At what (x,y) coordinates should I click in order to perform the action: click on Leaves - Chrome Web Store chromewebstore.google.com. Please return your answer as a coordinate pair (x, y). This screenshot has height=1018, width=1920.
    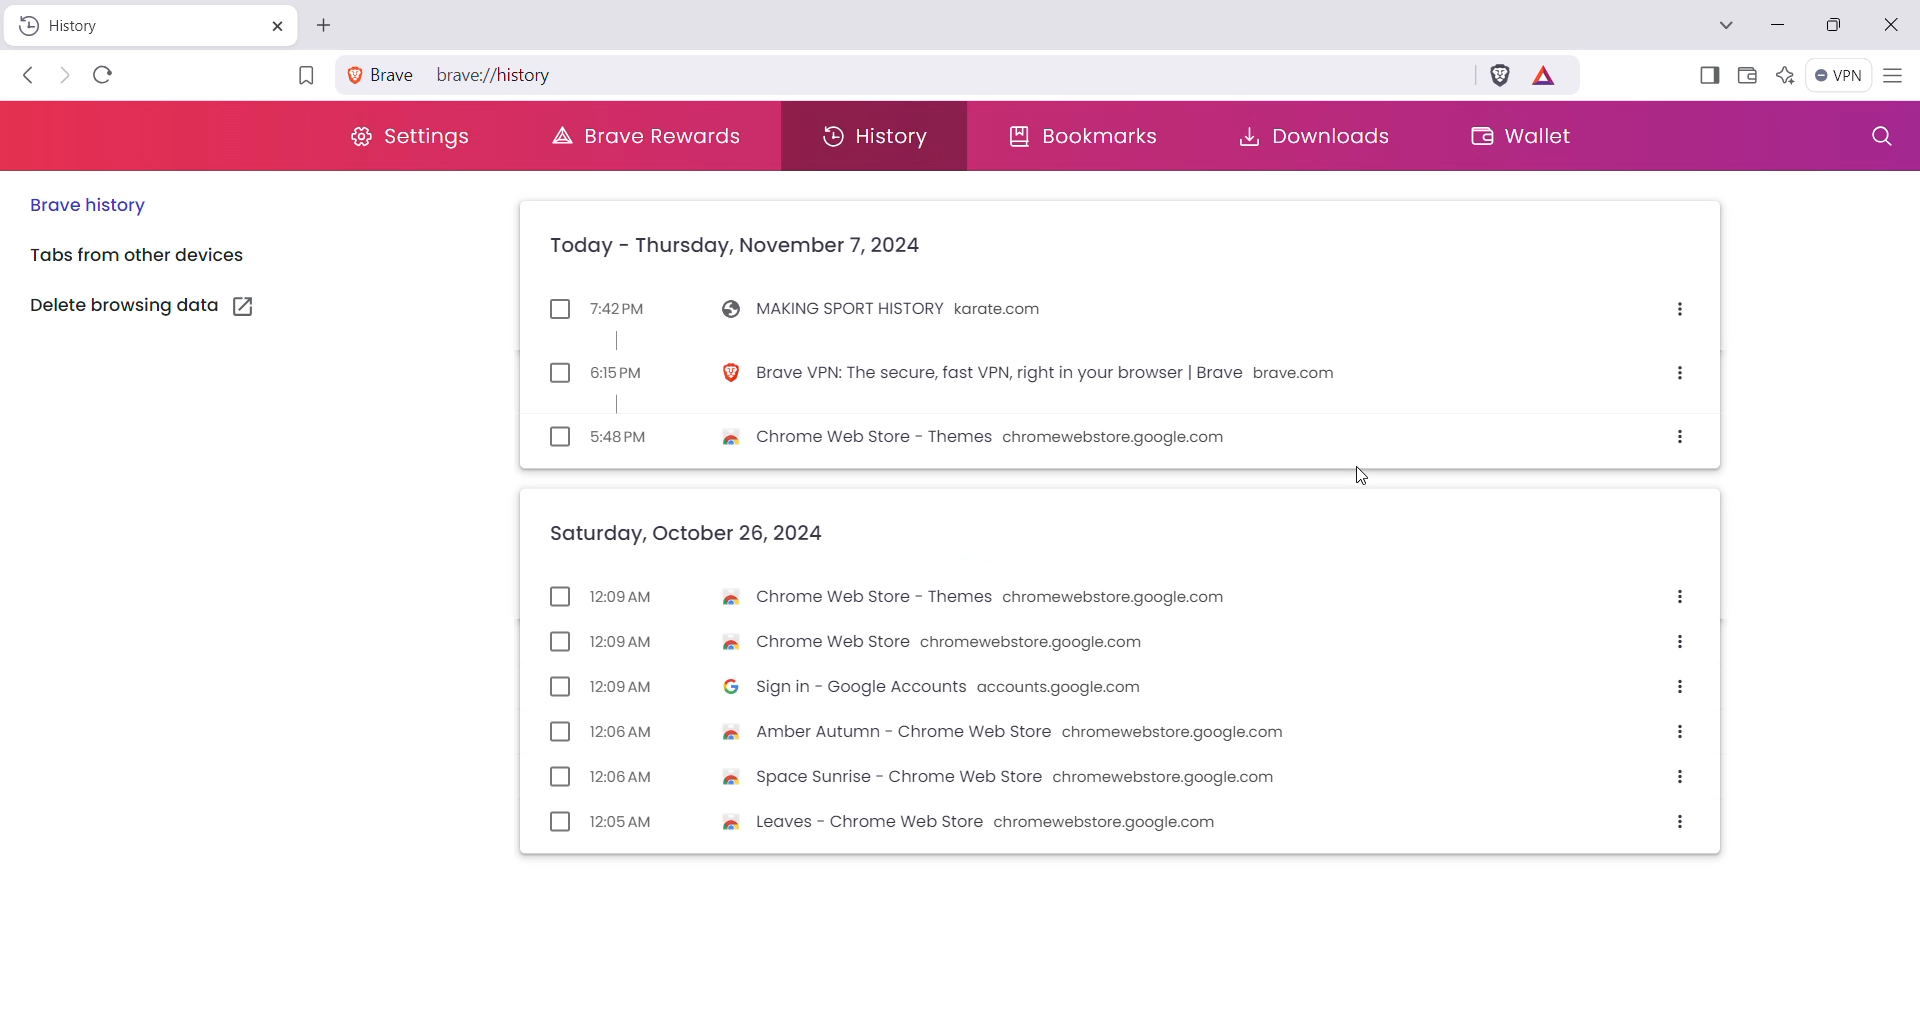
    Looking at the image, I should click on (978, 825).